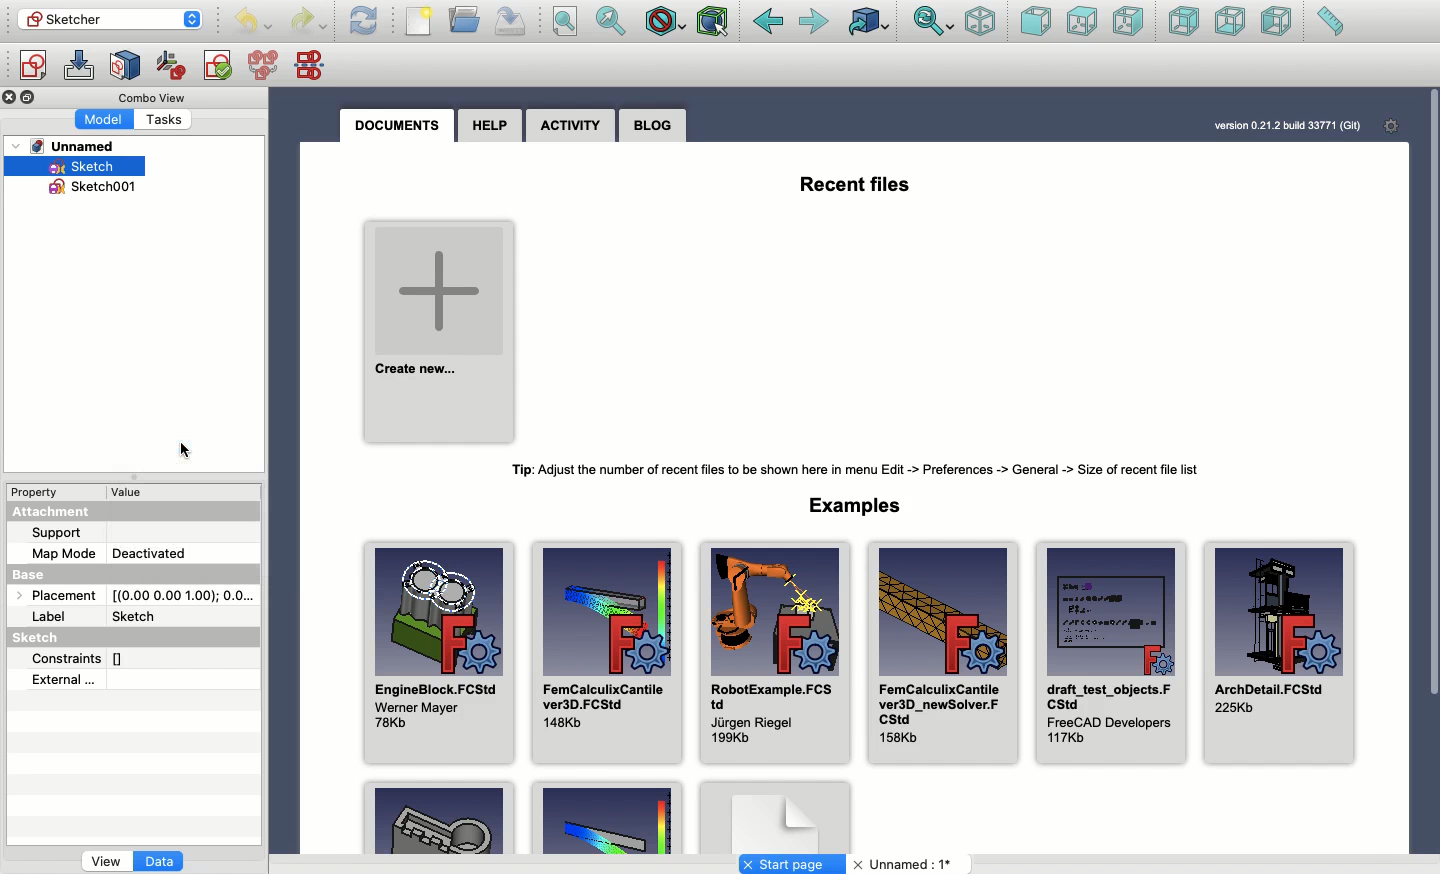  What do you see at coordinates (198, 13) in the screenshot?
I see `Up arrow` at bounding box center [198, 13].